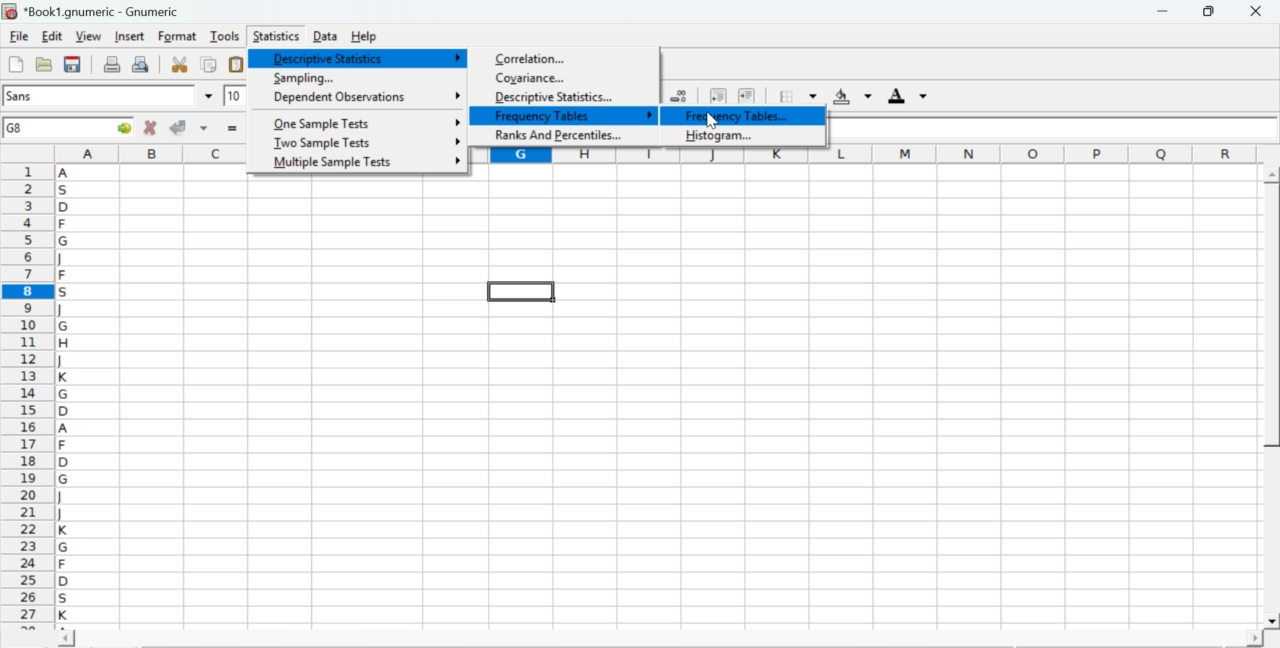  What do you see at coordinates (94, 9) in the screenshot?
I see `application name` at bounding box center [94, 9].